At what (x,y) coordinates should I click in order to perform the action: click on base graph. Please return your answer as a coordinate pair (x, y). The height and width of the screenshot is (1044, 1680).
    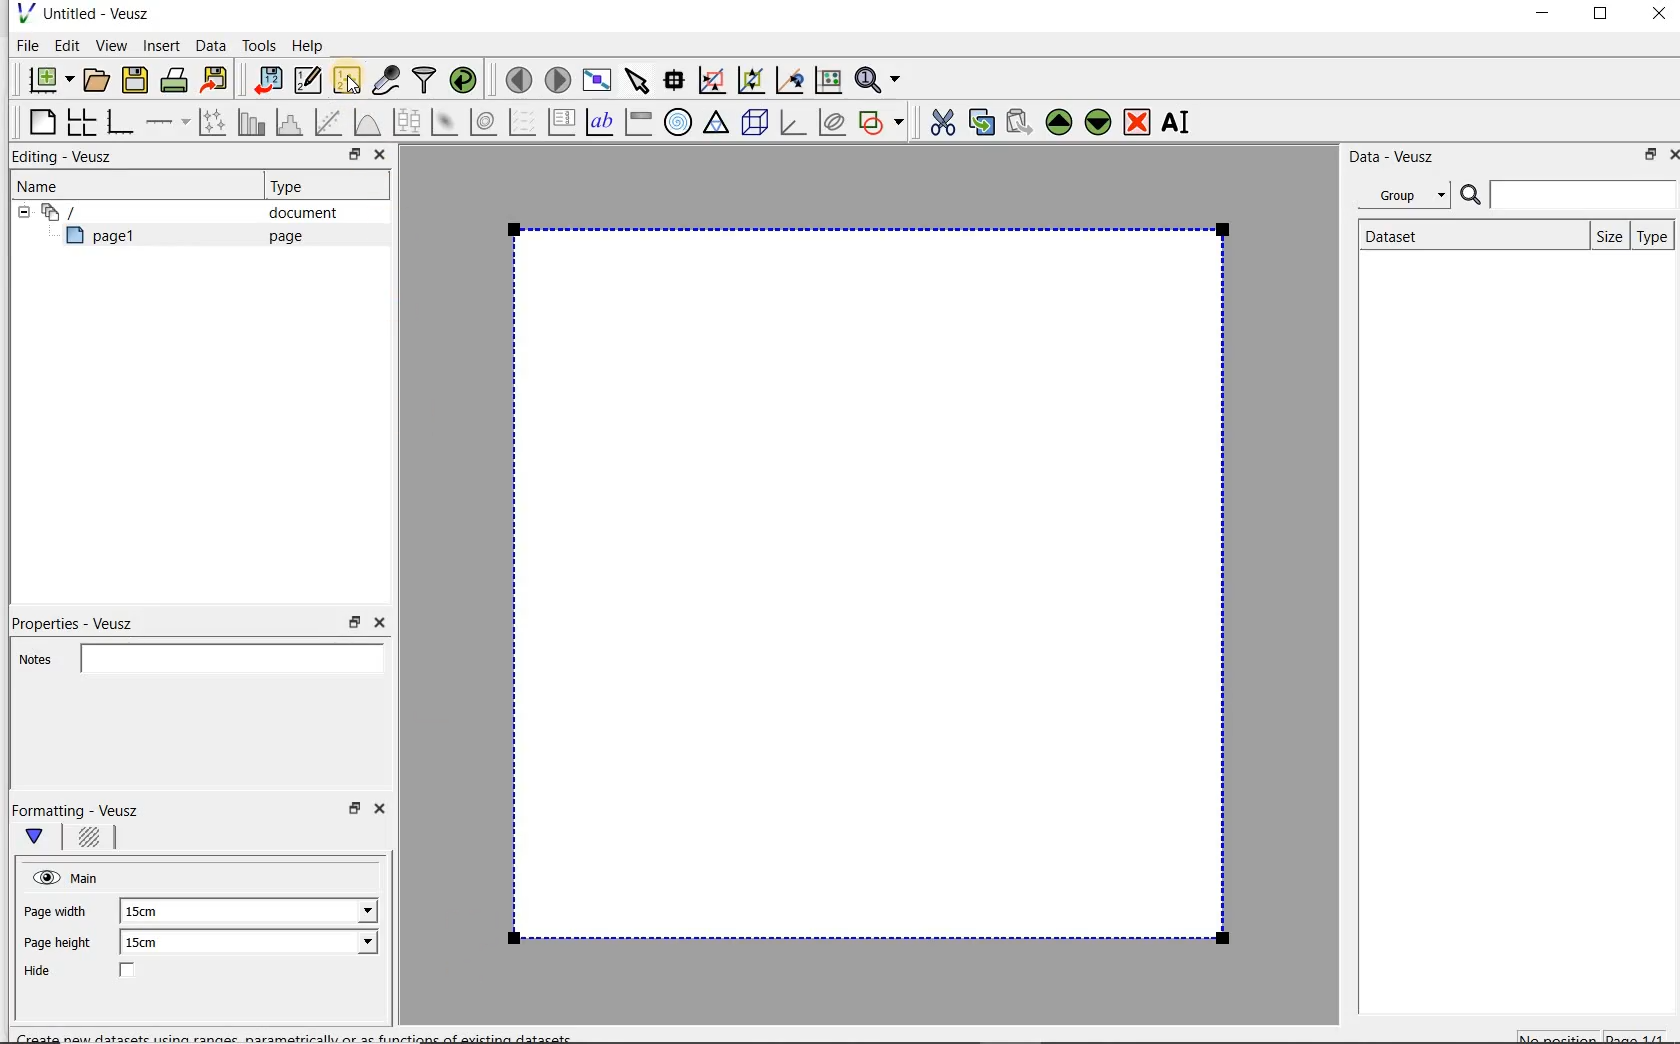
    Looking at the image, I should click on (119, 123).